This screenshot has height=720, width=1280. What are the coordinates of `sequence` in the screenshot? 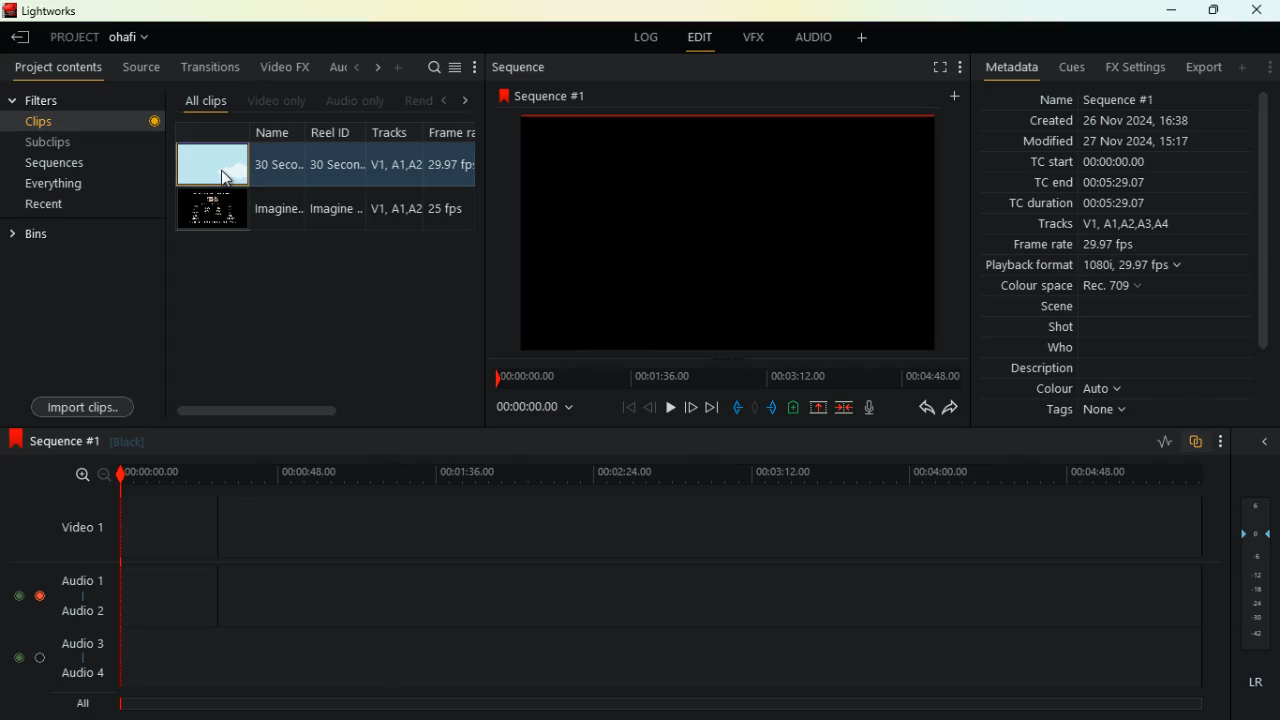 It's located at (533, 68).